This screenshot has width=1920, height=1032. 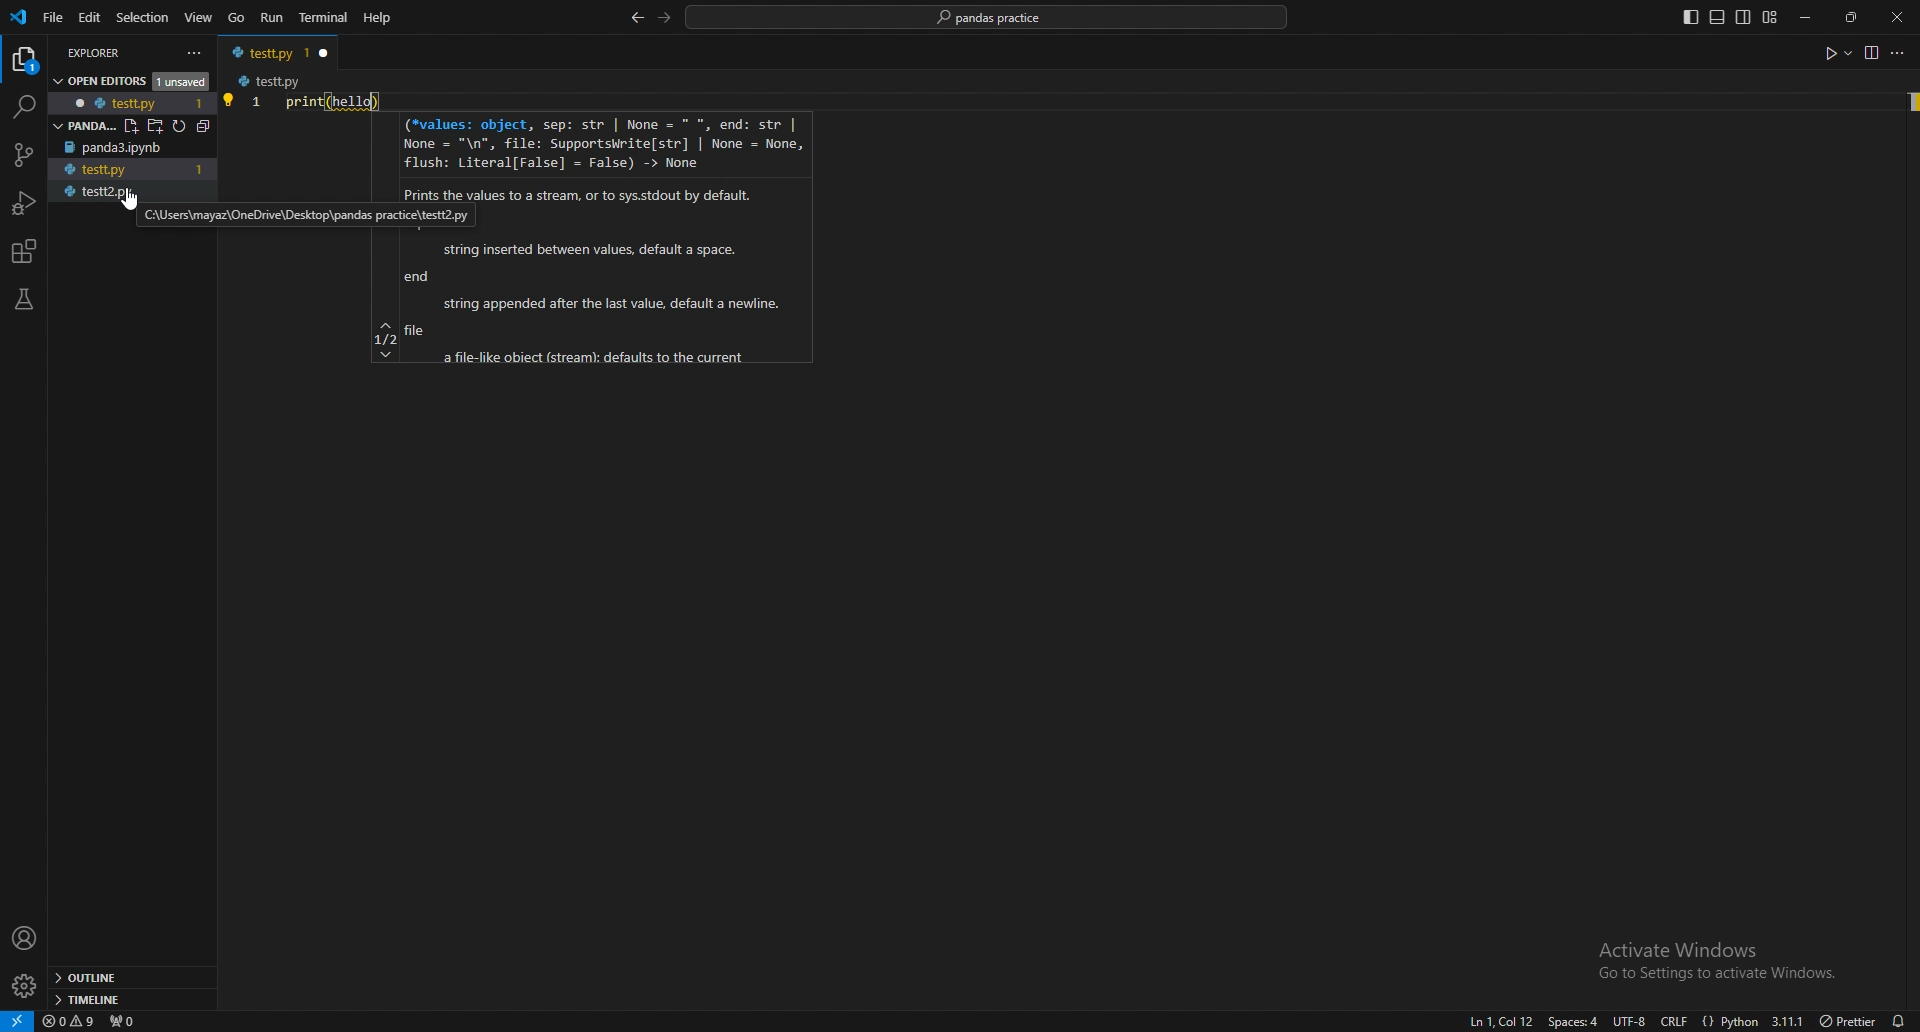 What do you see at coordinates (589, 243) in the screenshot?
I see `(*values: object, sep: str | None = " “, end: str |
None = "\n", file: Supportsrite[str] | None = None,
flush: Literal[False] = False) -> None
Prints the values to a stream, or to sys.stdout by defauit.
cactice\testt2.py
string inserted between values, default a space.
end
string appended after the last value, default a newline.
7a fle
v a file-like obiect (stream: defaults to the current` at bounding box center [589, 243].